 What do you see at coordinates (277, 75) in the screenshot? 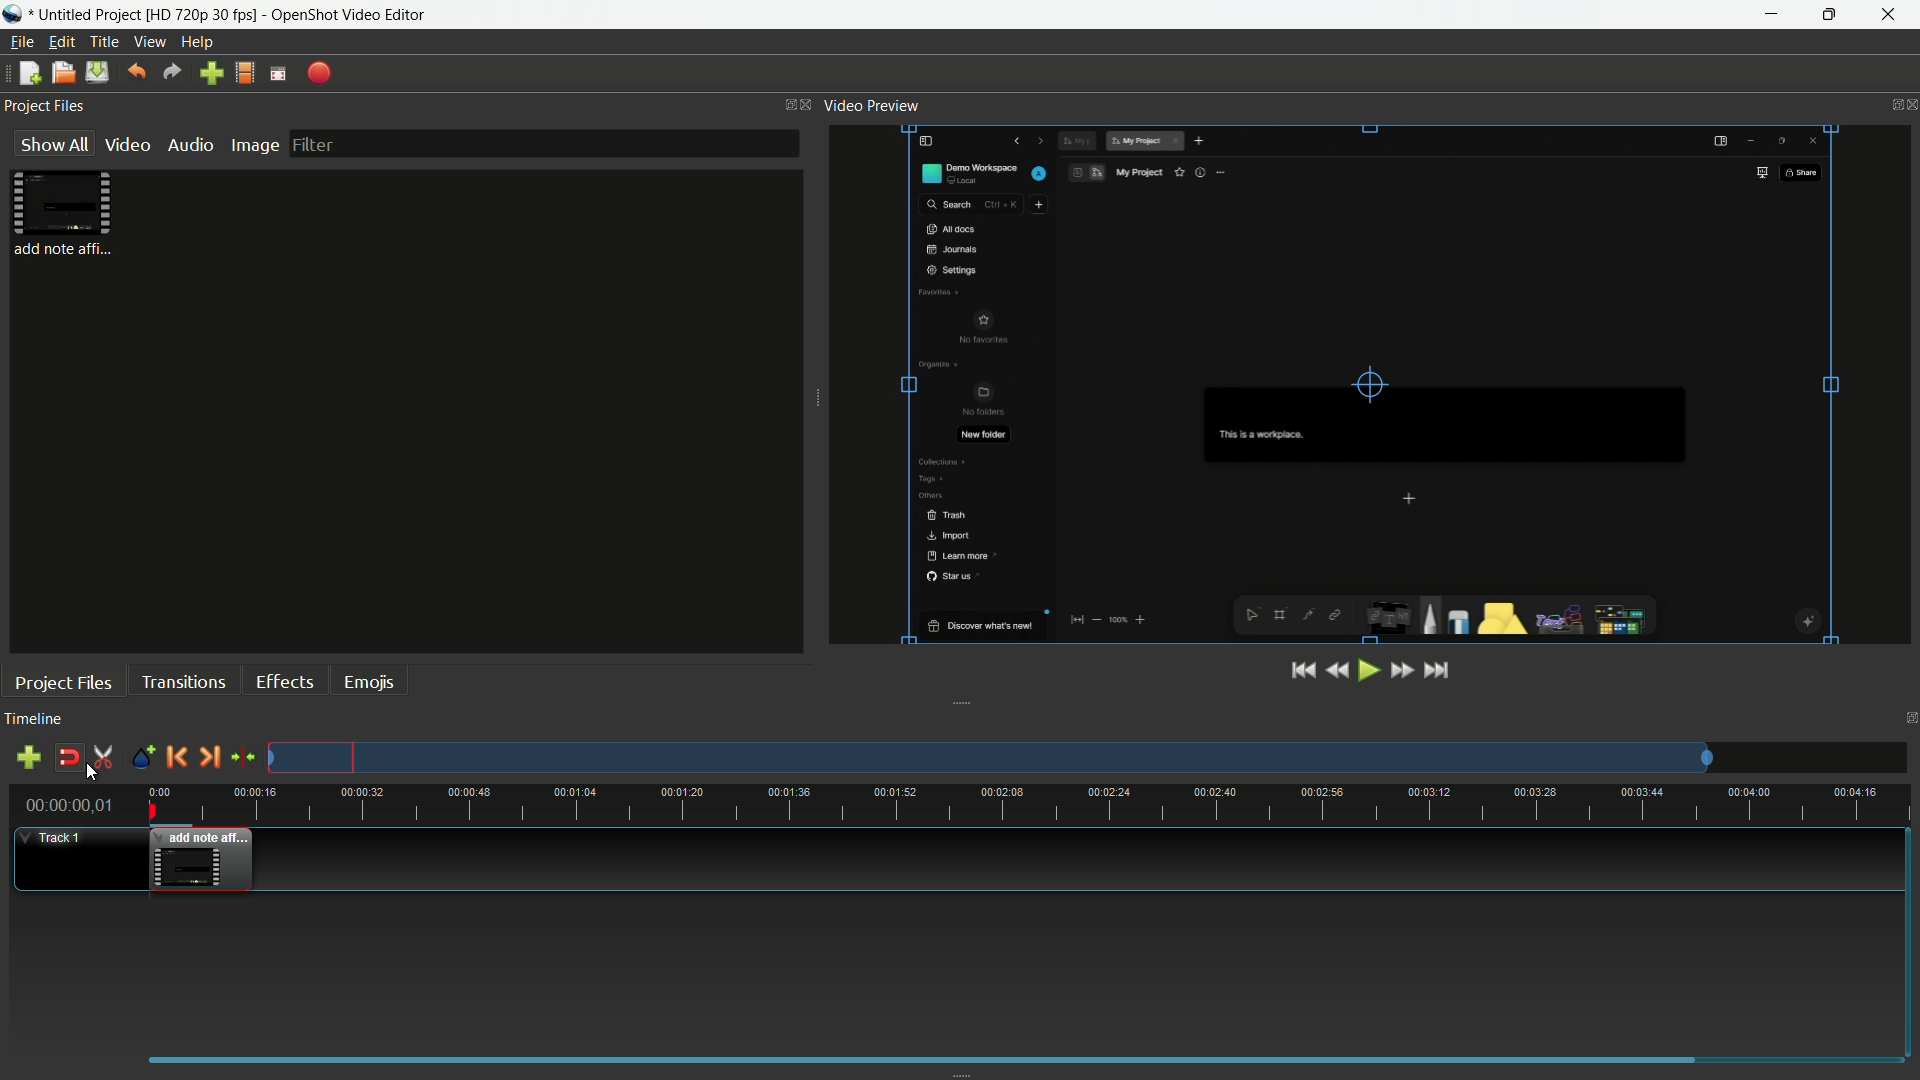
I see `fullscreen` at bounding box center [277, 75].